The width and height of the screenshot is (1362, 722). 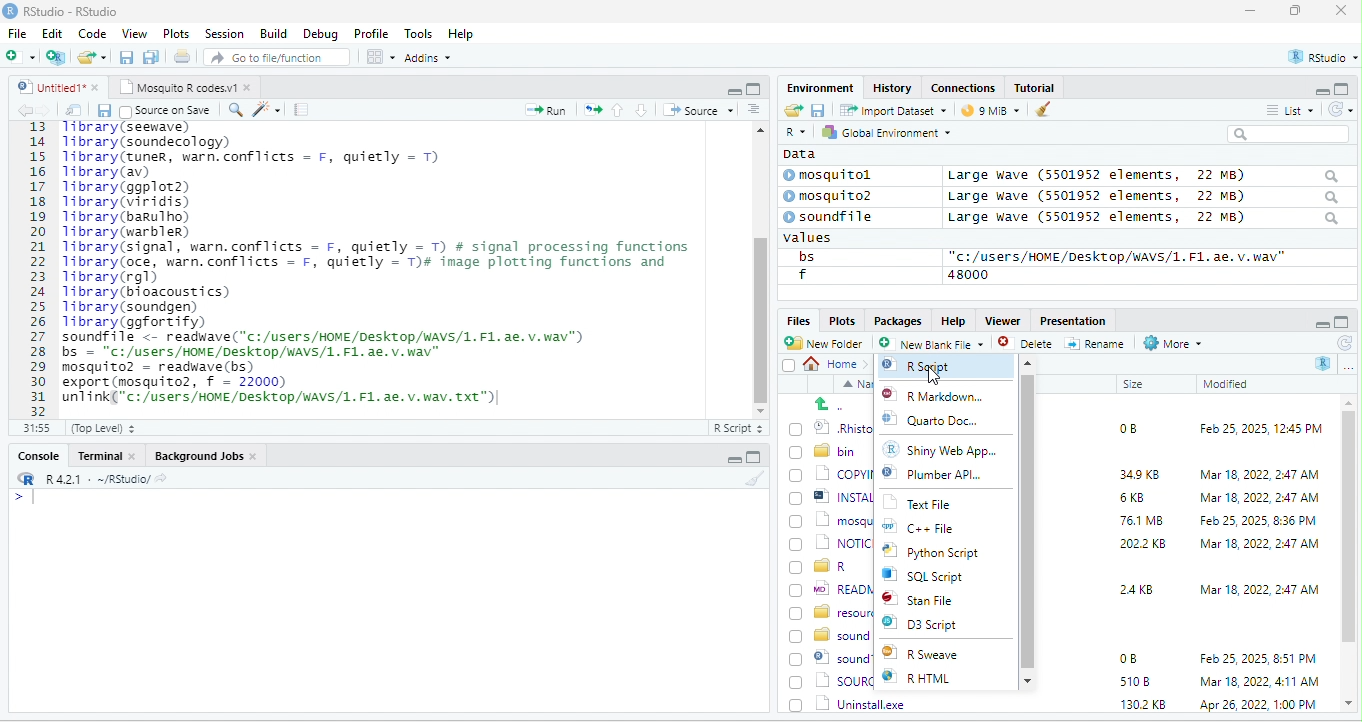 What do you see at coordinates (753, 457) in the screenshot?
I see `maximize` at bounding box center [753, 457].